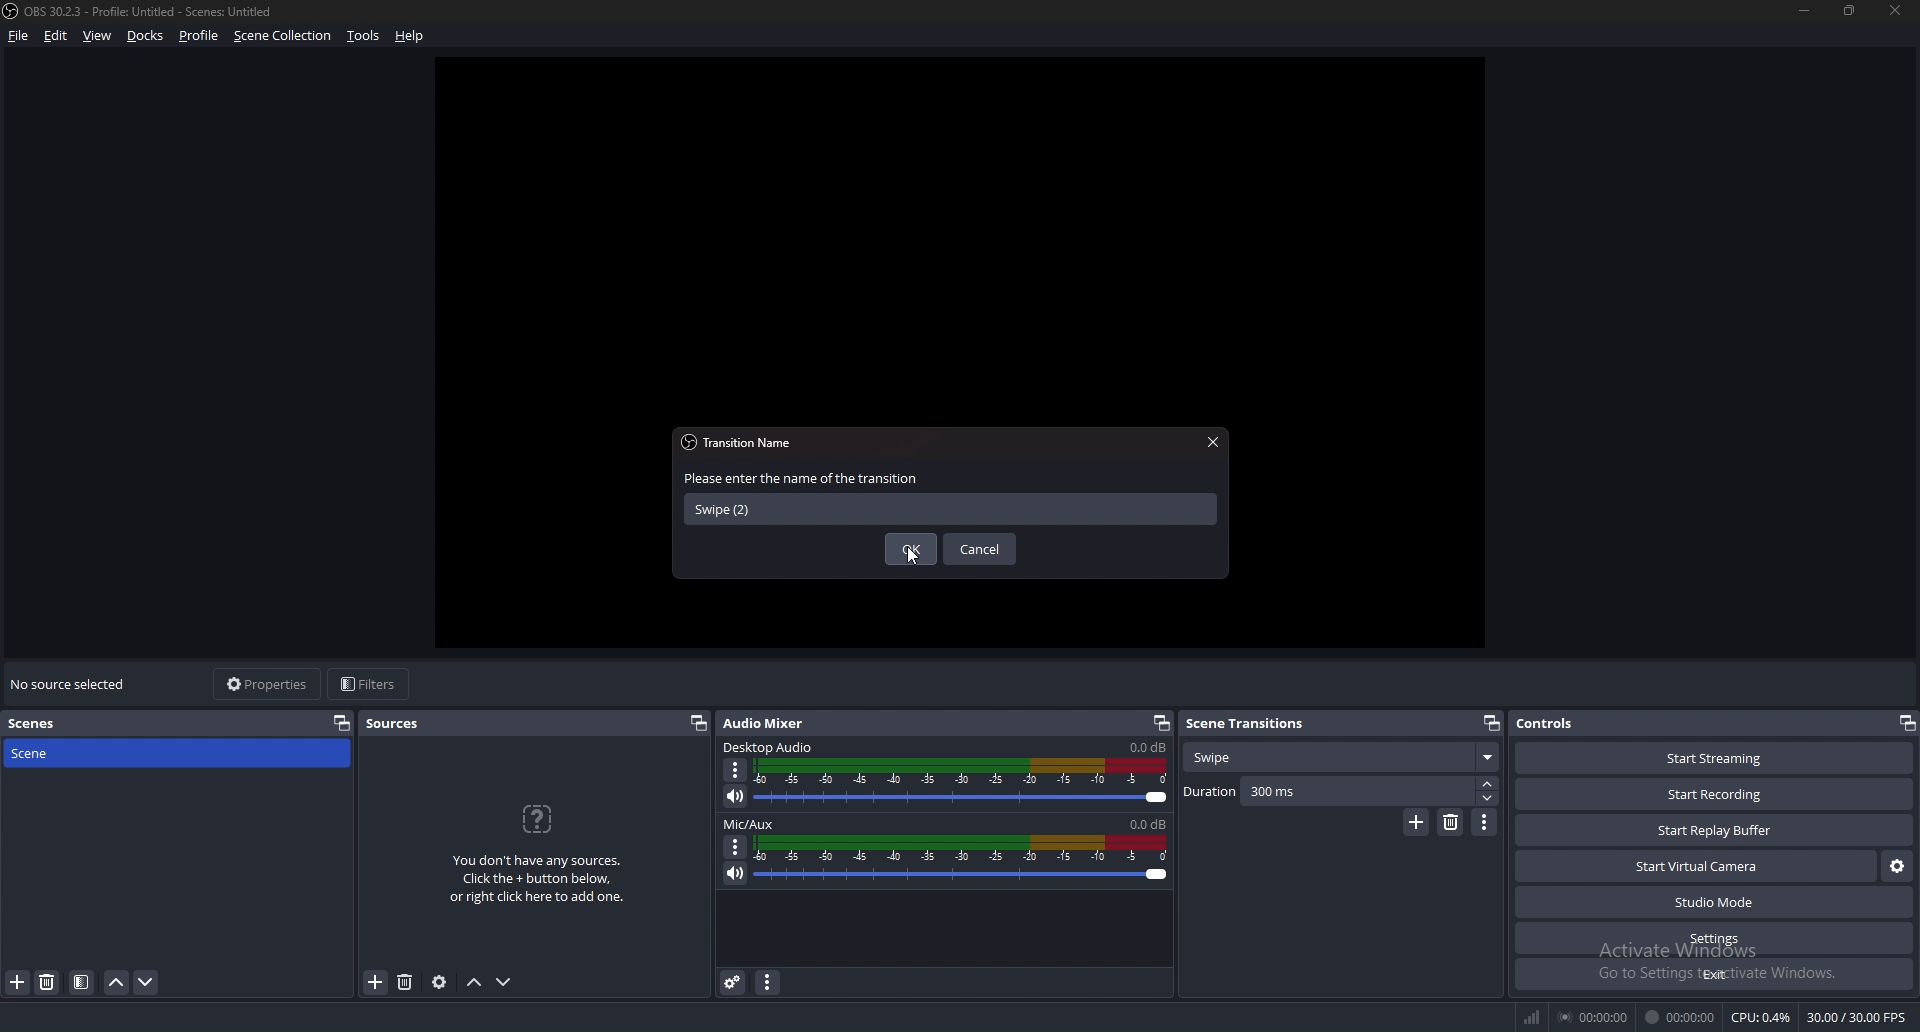  What do you see at coordinates (405, 983) in the screenshot?
I see `remove source` at bounding box center [405, 983].